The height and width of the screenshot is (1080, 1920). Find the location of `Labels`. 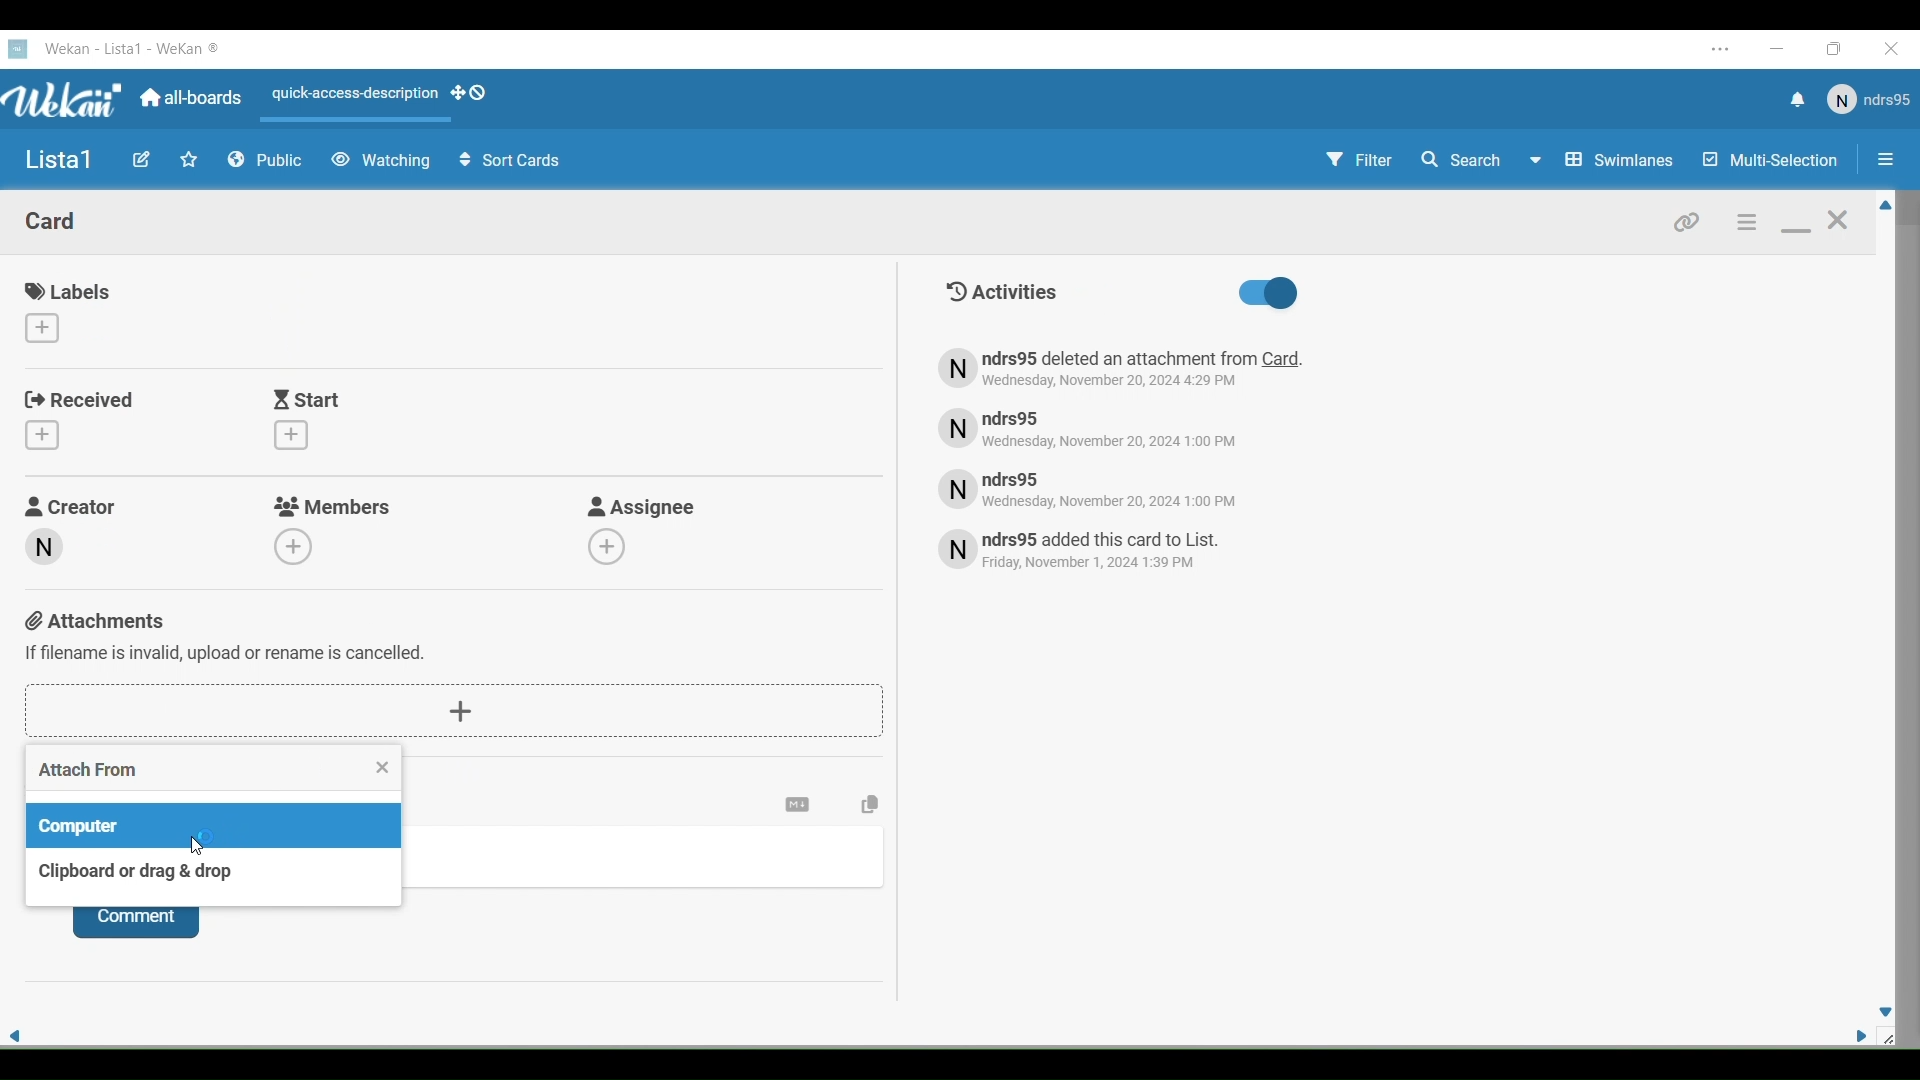

Labels is located at coordinates (72, 292).